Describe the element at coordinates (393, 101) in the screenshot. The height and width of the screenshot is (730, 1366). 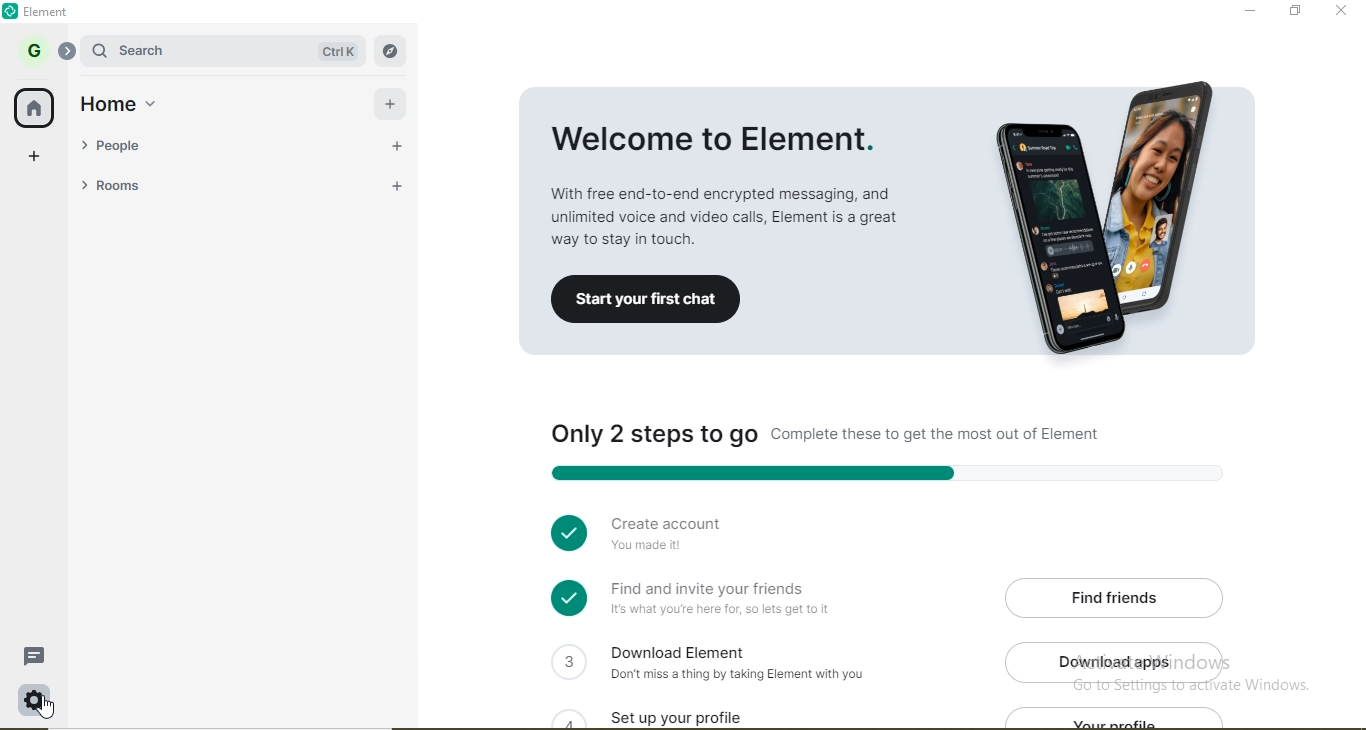
I see `add room/people` at that location.